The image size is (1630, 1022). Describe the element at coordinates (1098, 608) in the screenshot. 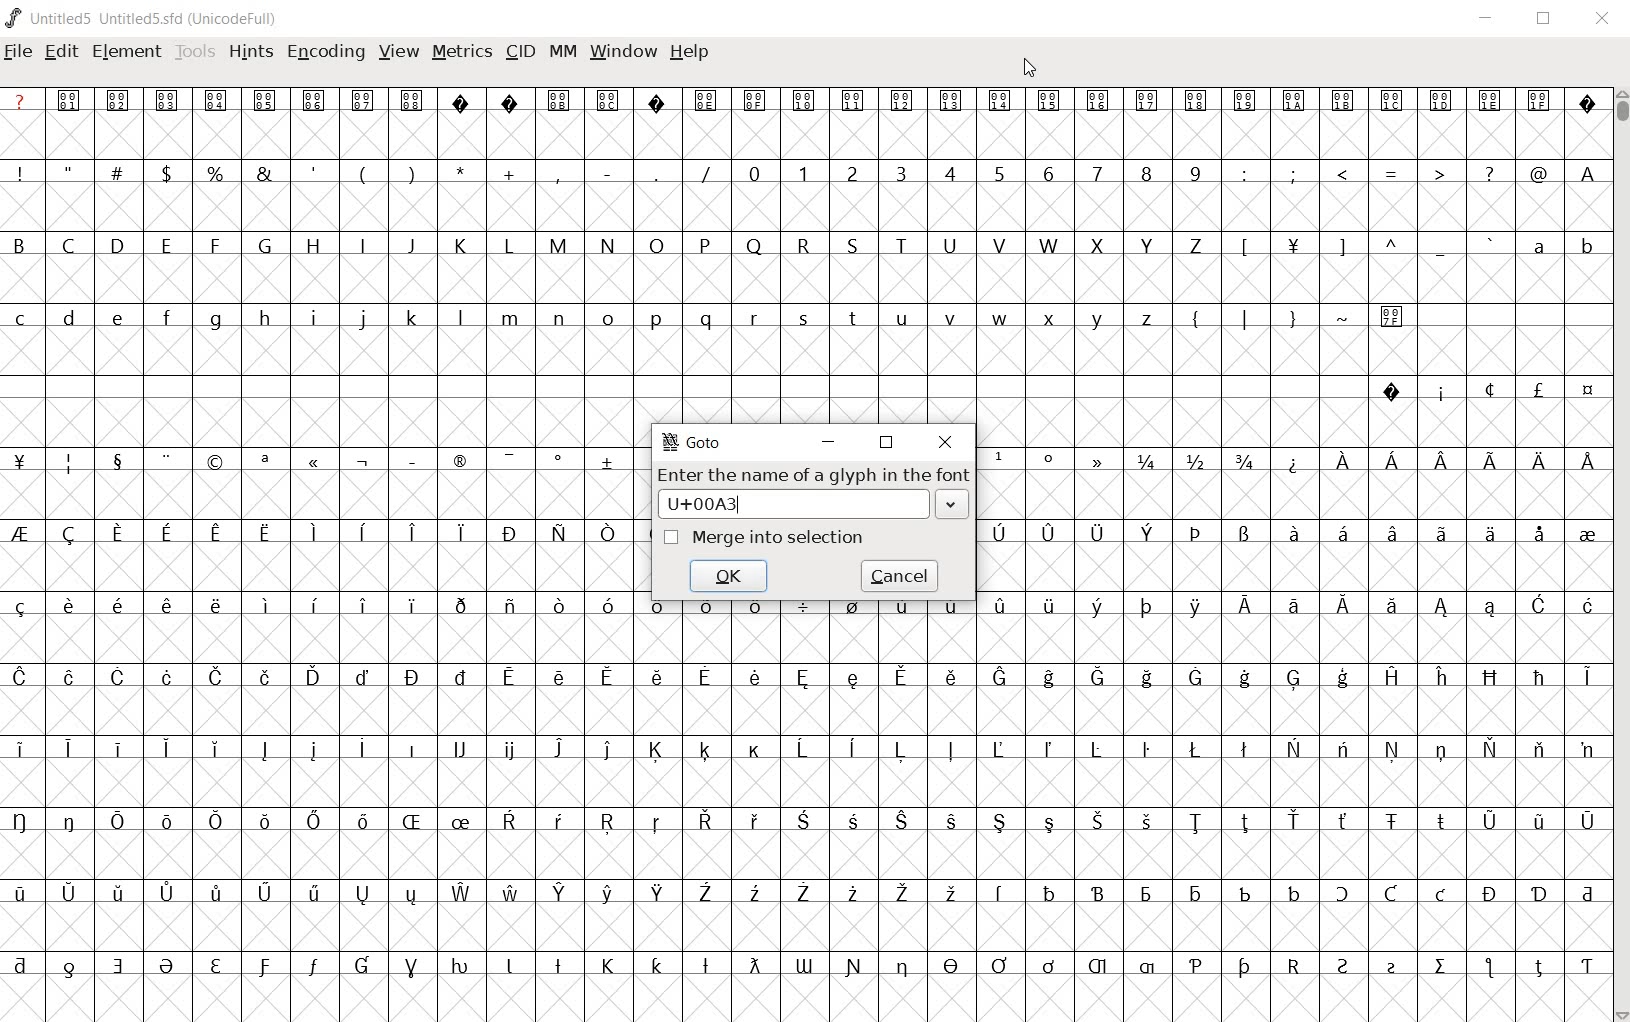

I see `Symbol` at that location.